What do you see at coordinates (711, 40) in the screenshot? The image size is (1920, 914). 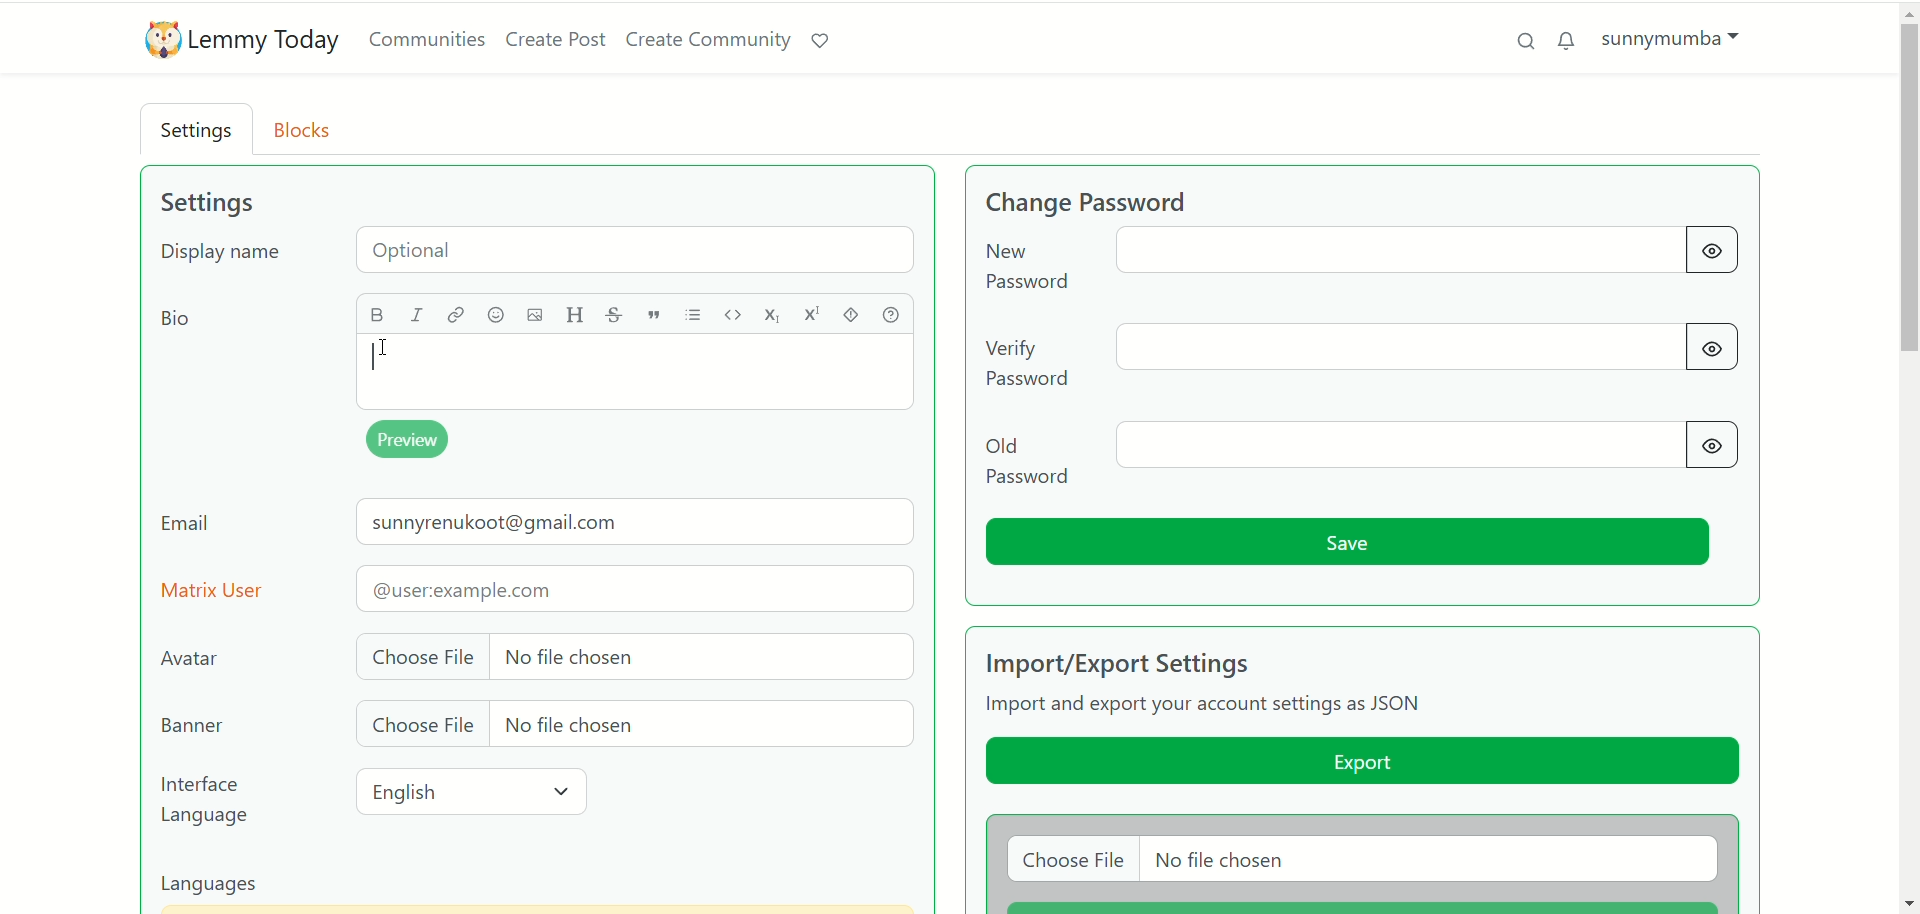 I see `create community` at bounding box center [711, 40].